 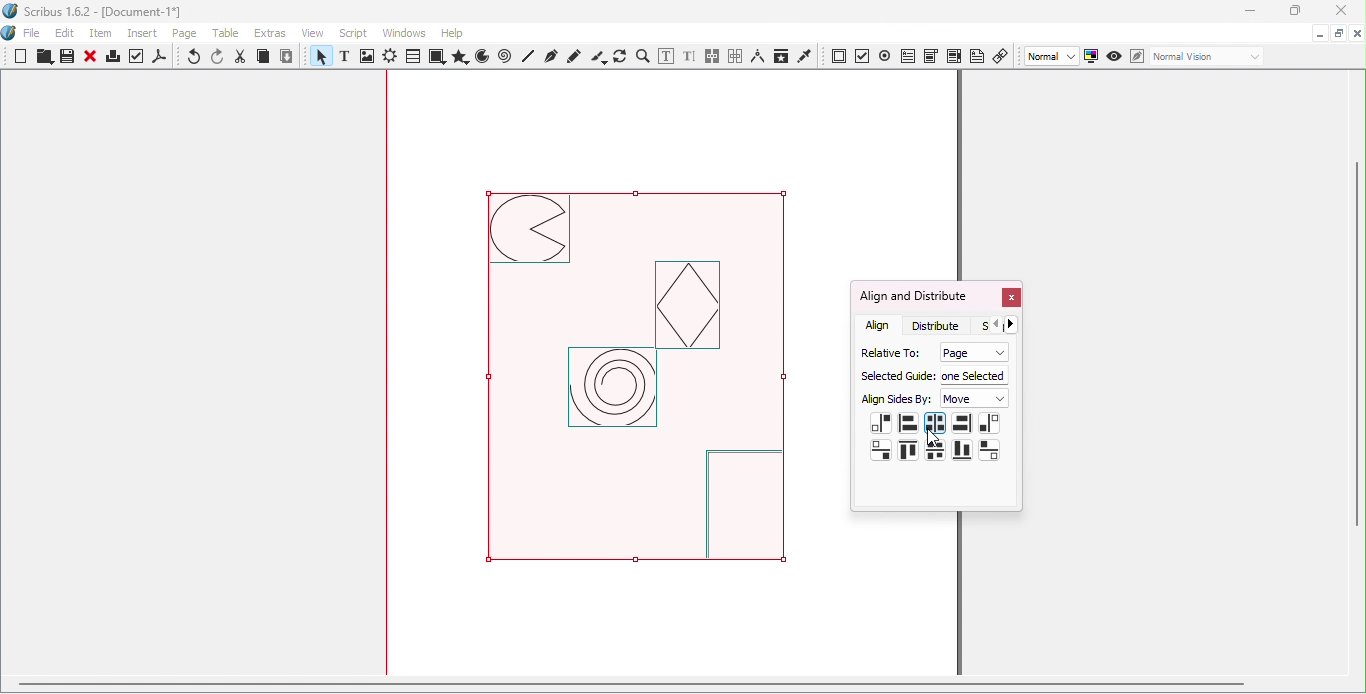 I want to click on center on horizontal axis, so click(x=935, y=450).